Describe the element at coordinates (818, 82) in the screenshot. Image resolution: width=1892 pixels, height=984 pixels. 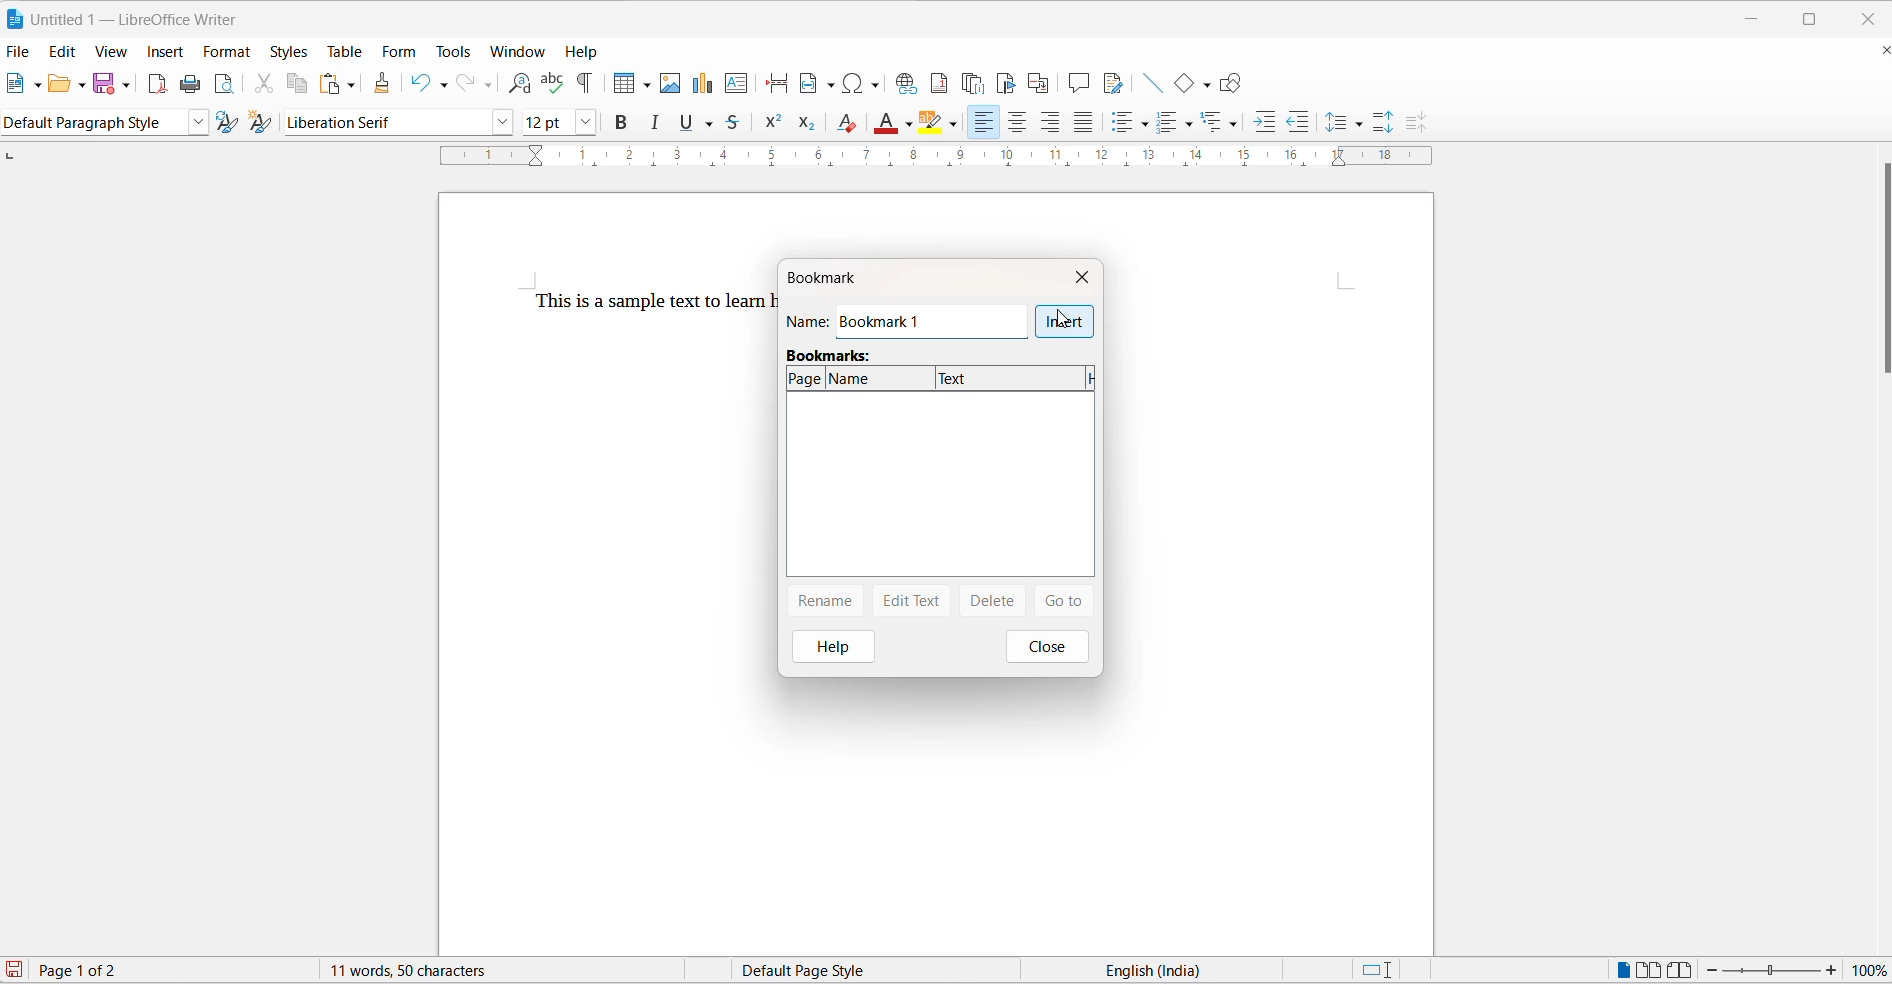
I see `insert field` at that location.